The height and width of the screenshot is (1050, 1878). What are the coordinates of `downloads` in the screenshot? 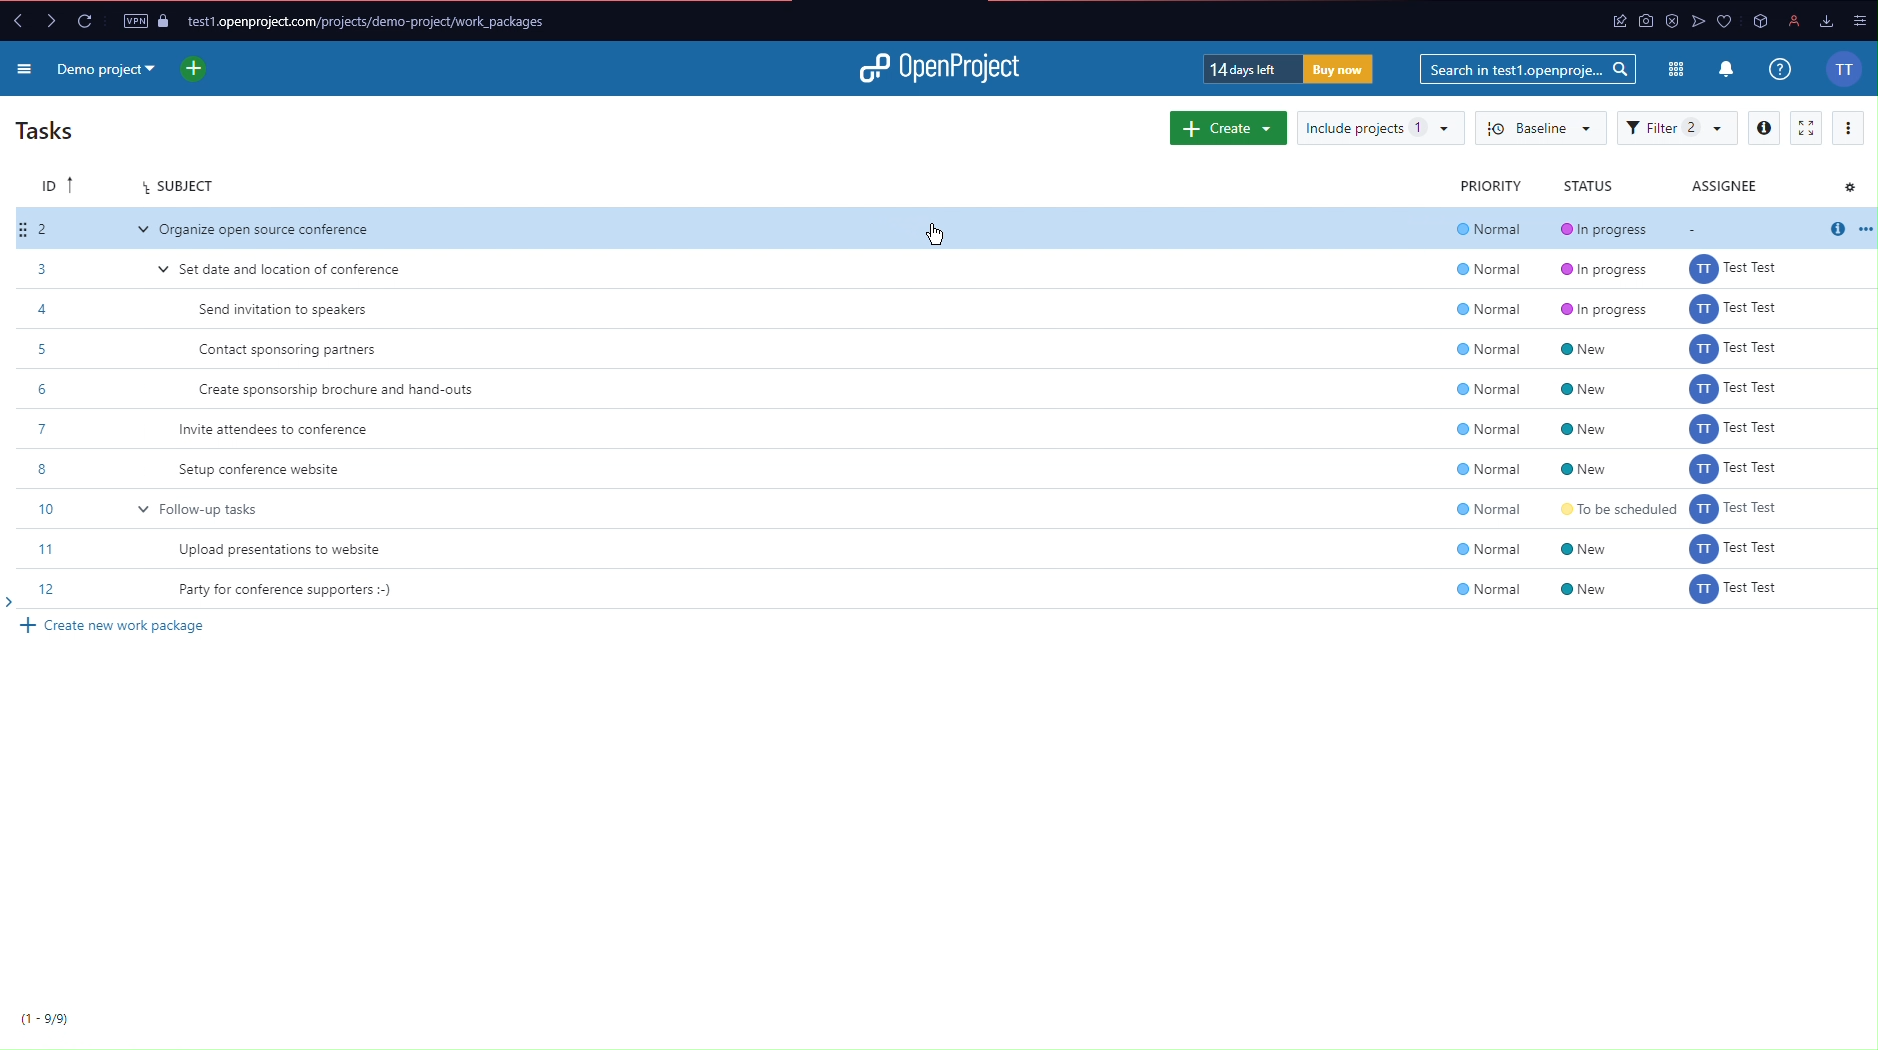 It's located at (1823, 20).